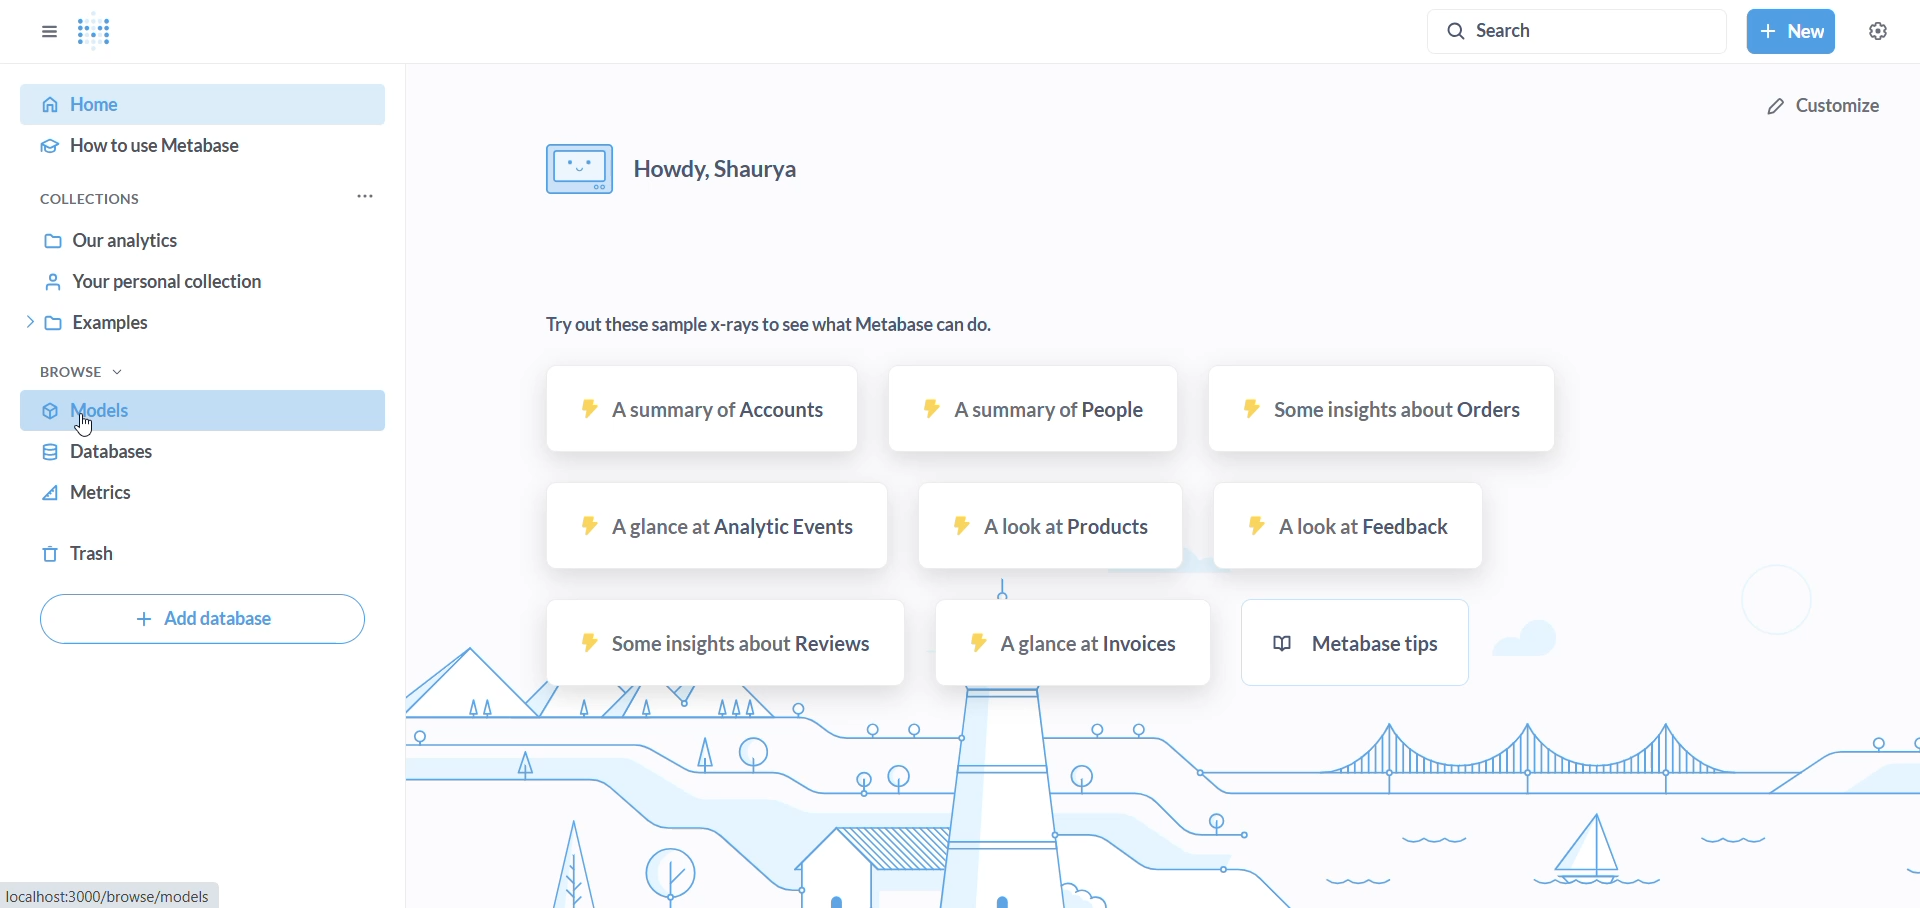 The width and height of the screenshot is (1920, 908). What do you see at coordinates (185, 286) in the screenshot?
I see `your personal collection` at bounding box center [185, 286].